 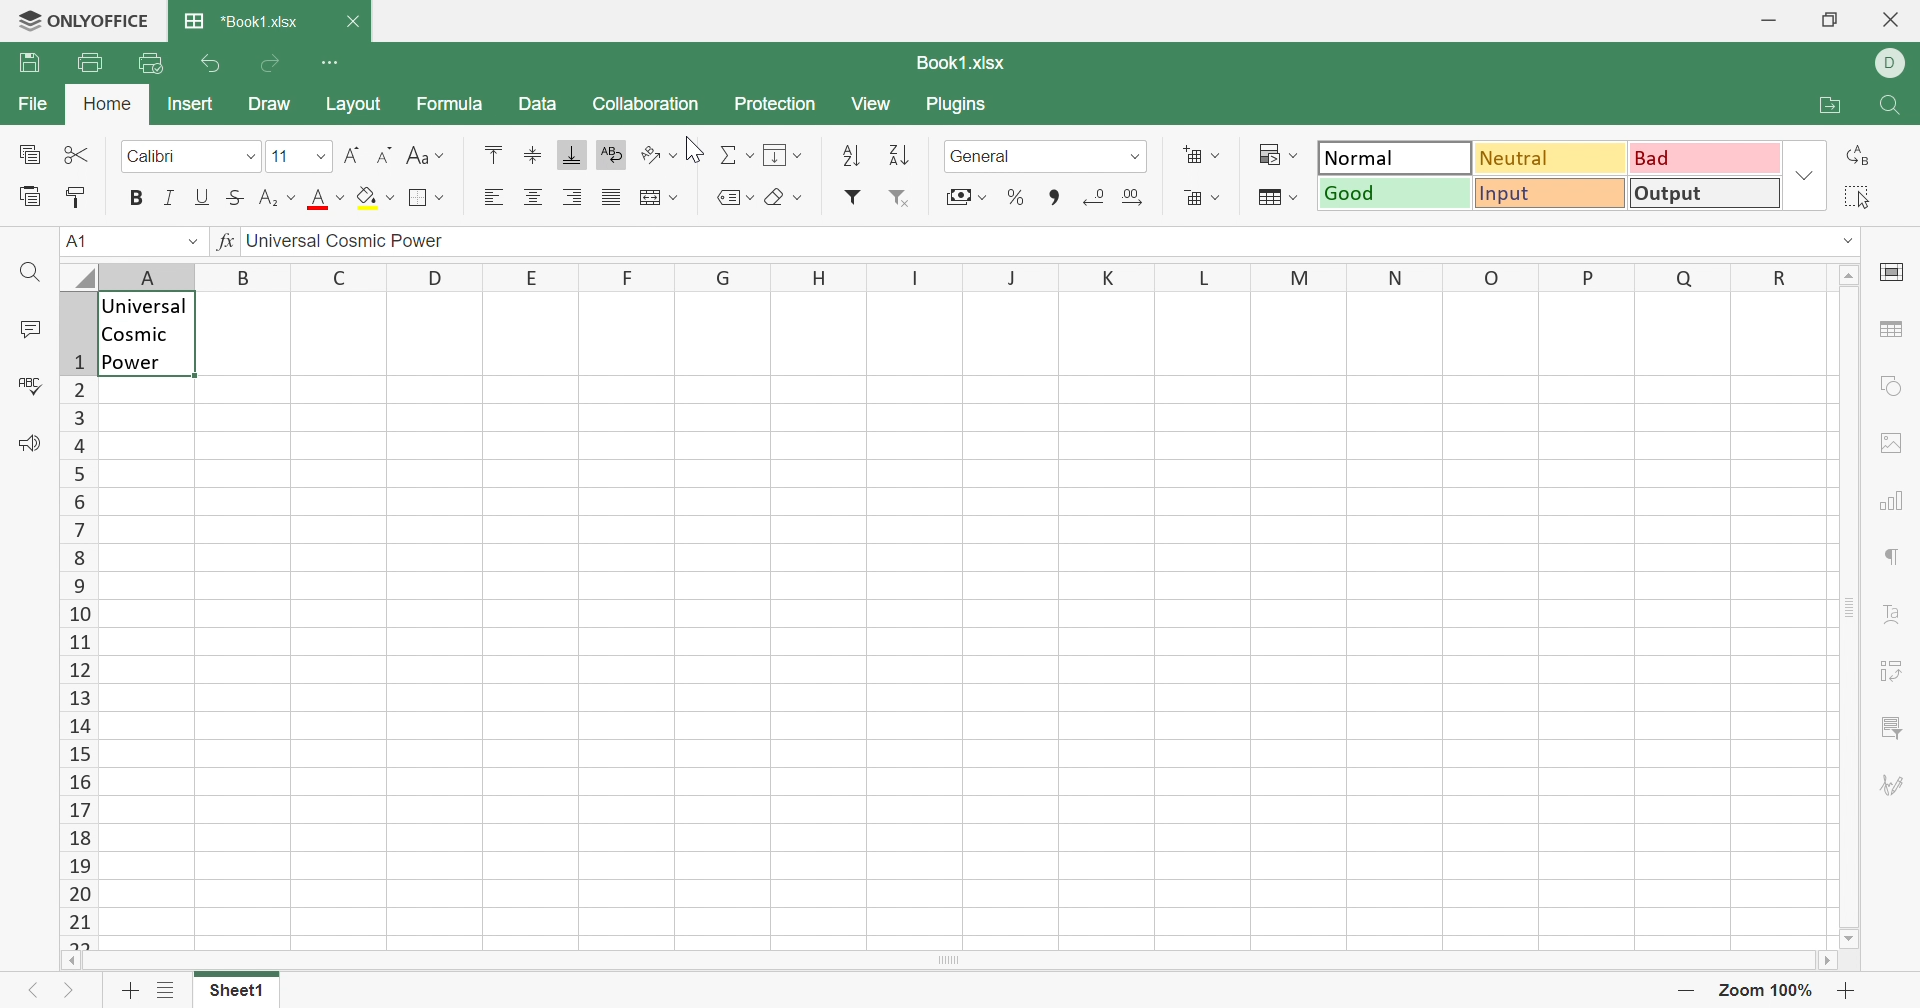 I want to click on Universal Cosmic Power, so click(x=356, y=243).